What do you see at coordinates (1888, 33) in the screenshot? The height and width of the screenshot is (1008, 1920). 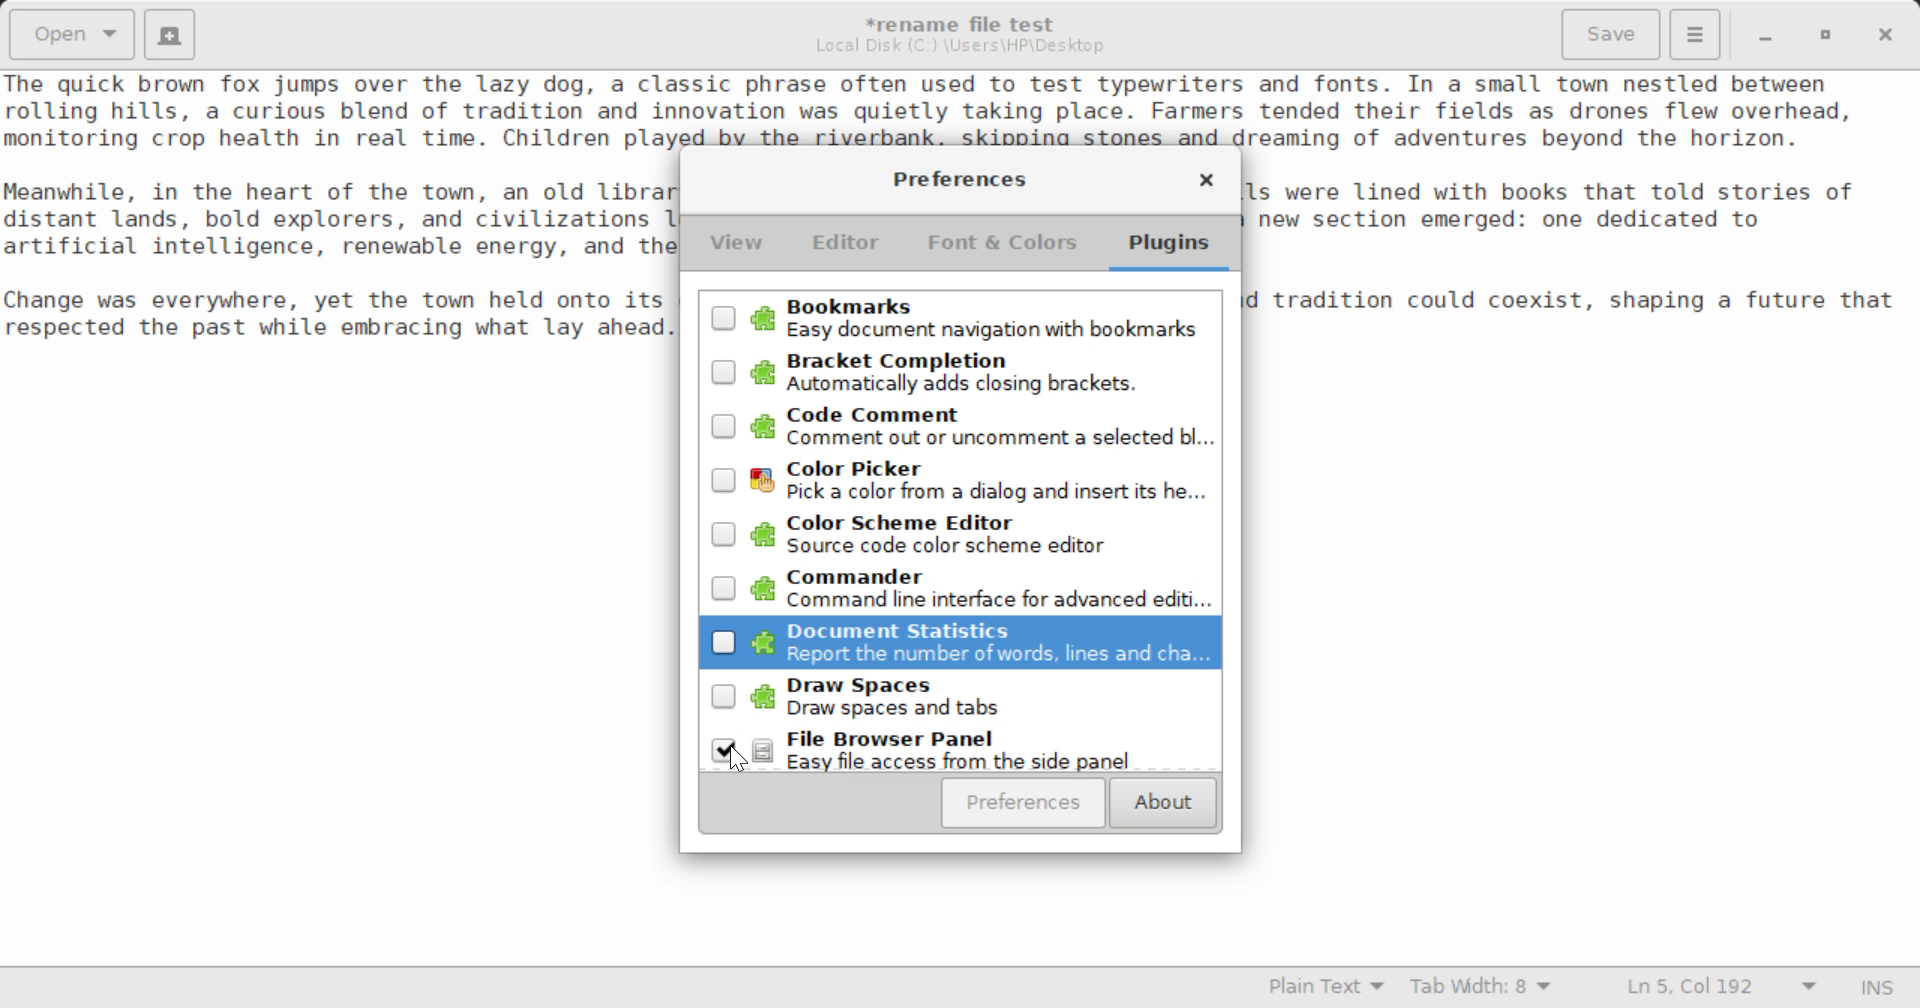 I see `Close Window` at bounding box center [1888, 33].